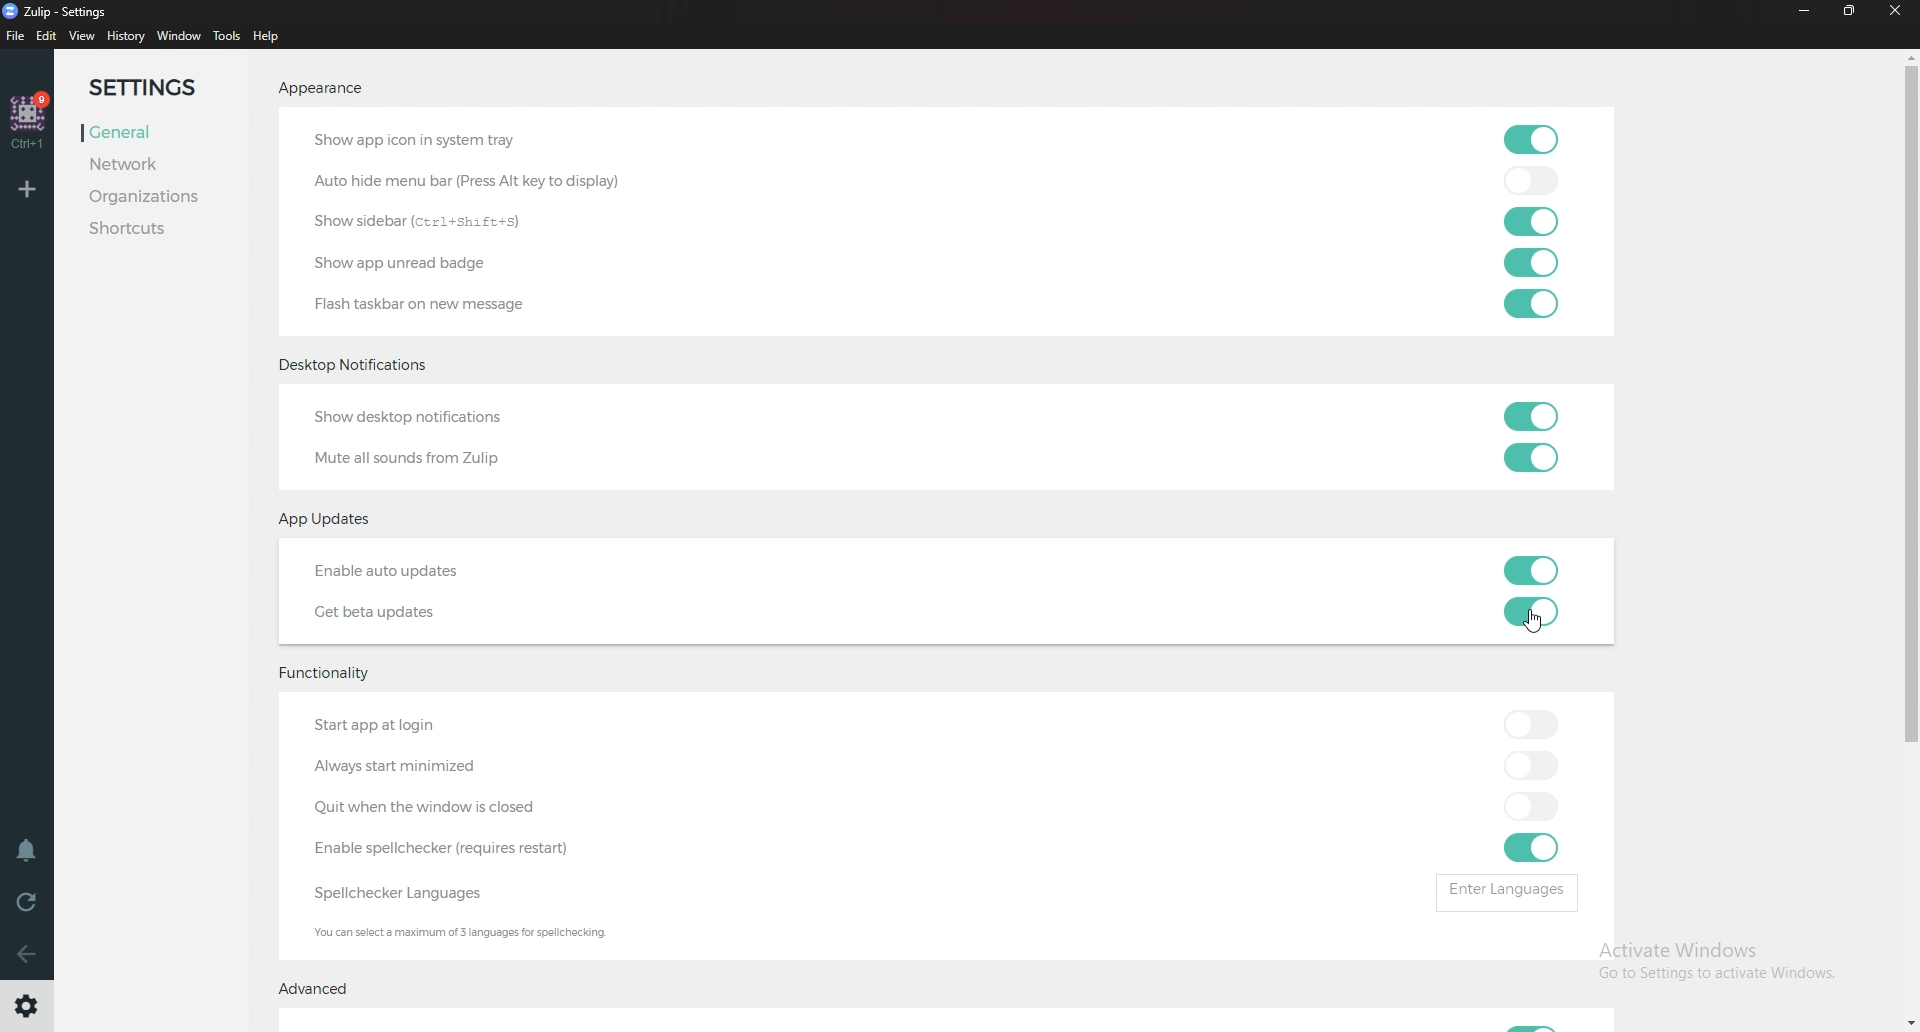 The image size is (1920, 1032). What do you see at coordinates (1531, 457) in the screenshot?
I see `toggle` at bounding box center [1531, 457].